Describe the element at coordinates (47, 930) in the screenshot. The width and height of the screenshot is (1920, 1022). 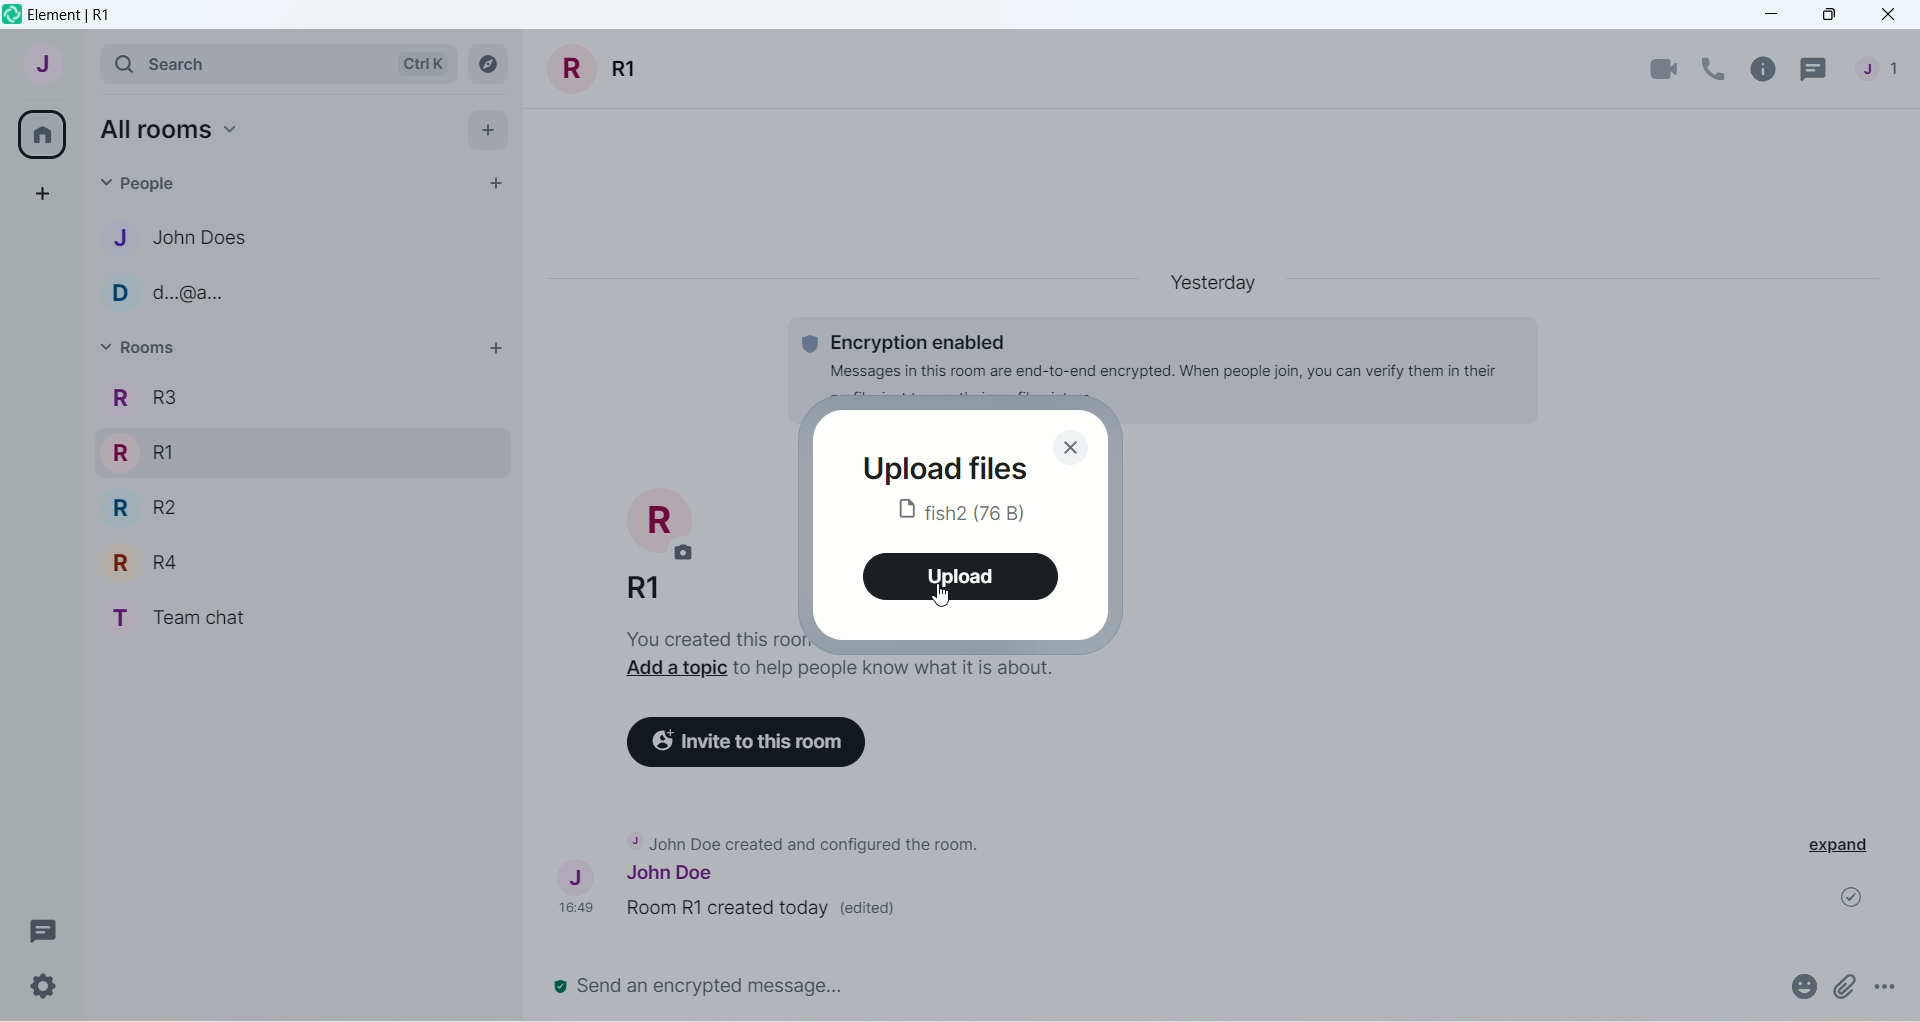
I see `Message` at that location.